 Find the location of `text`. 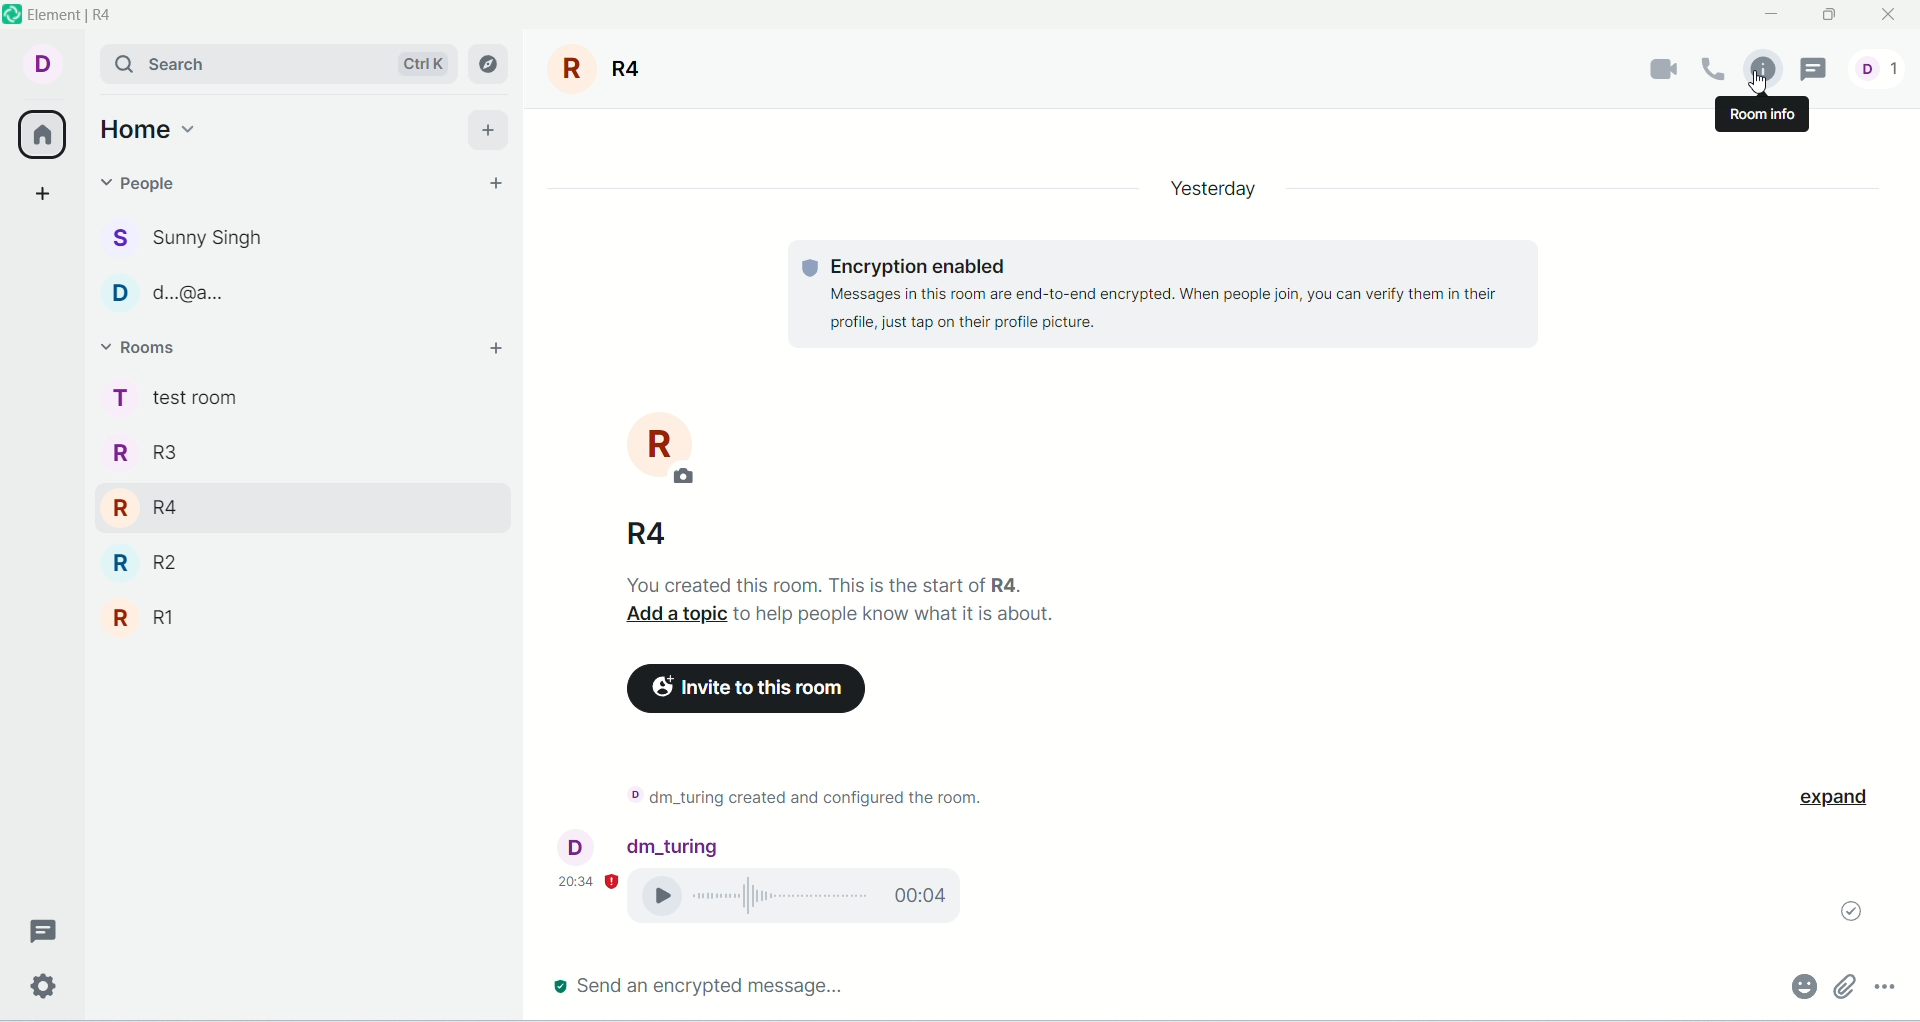

text is located at coordinates (849, 599).